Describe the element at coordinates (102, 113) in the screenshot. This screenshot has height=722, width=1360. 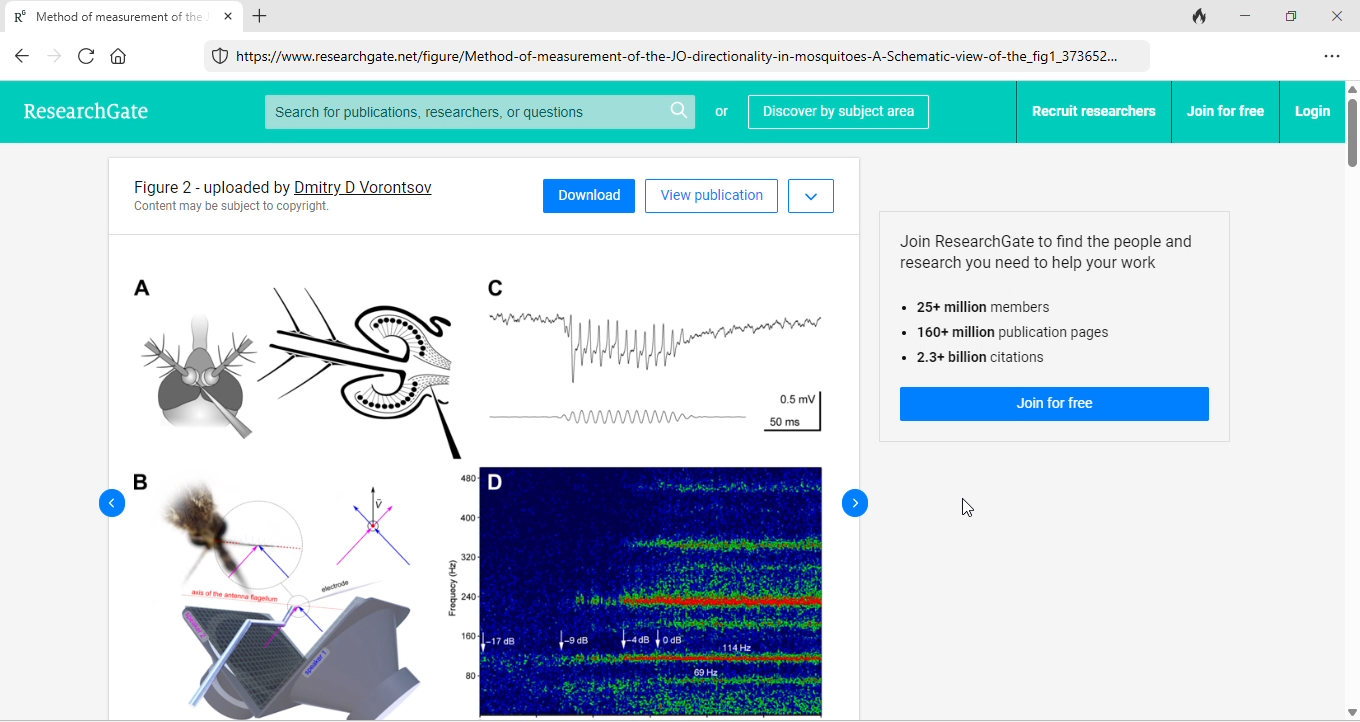
I see `research gate` at that location.